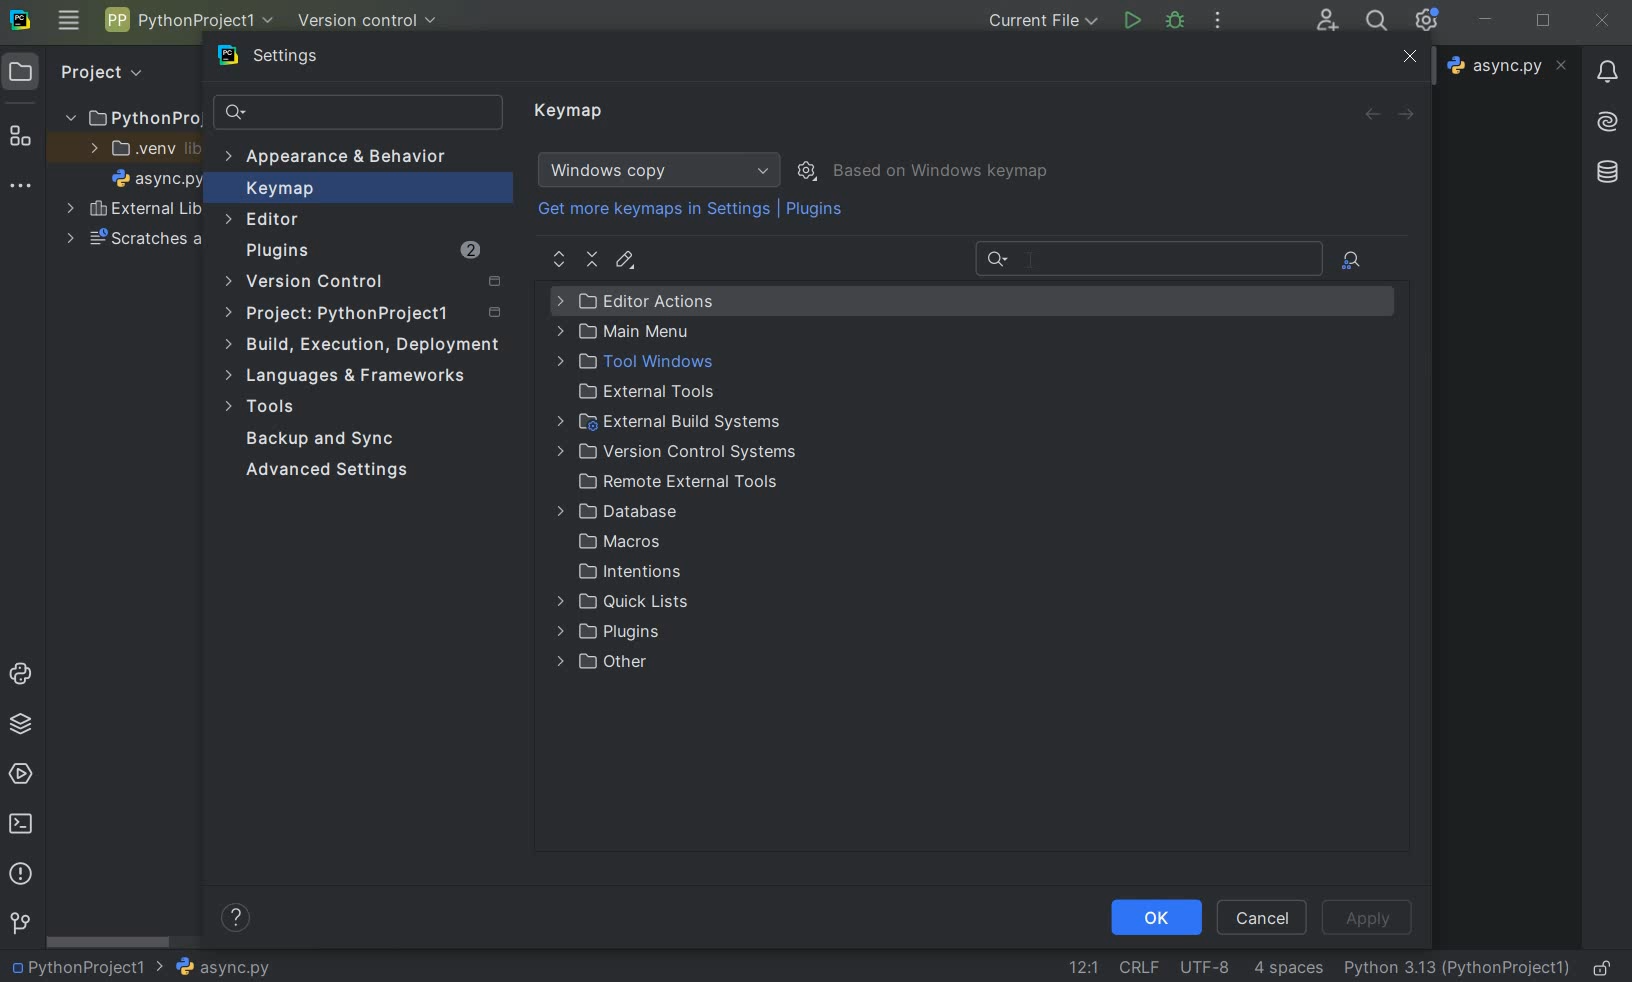 The image size is (1632, 982). What do you see at coordinates (1207, 966) in the screenshot?
I see `file encoding` at bounding box center [1207, 966].